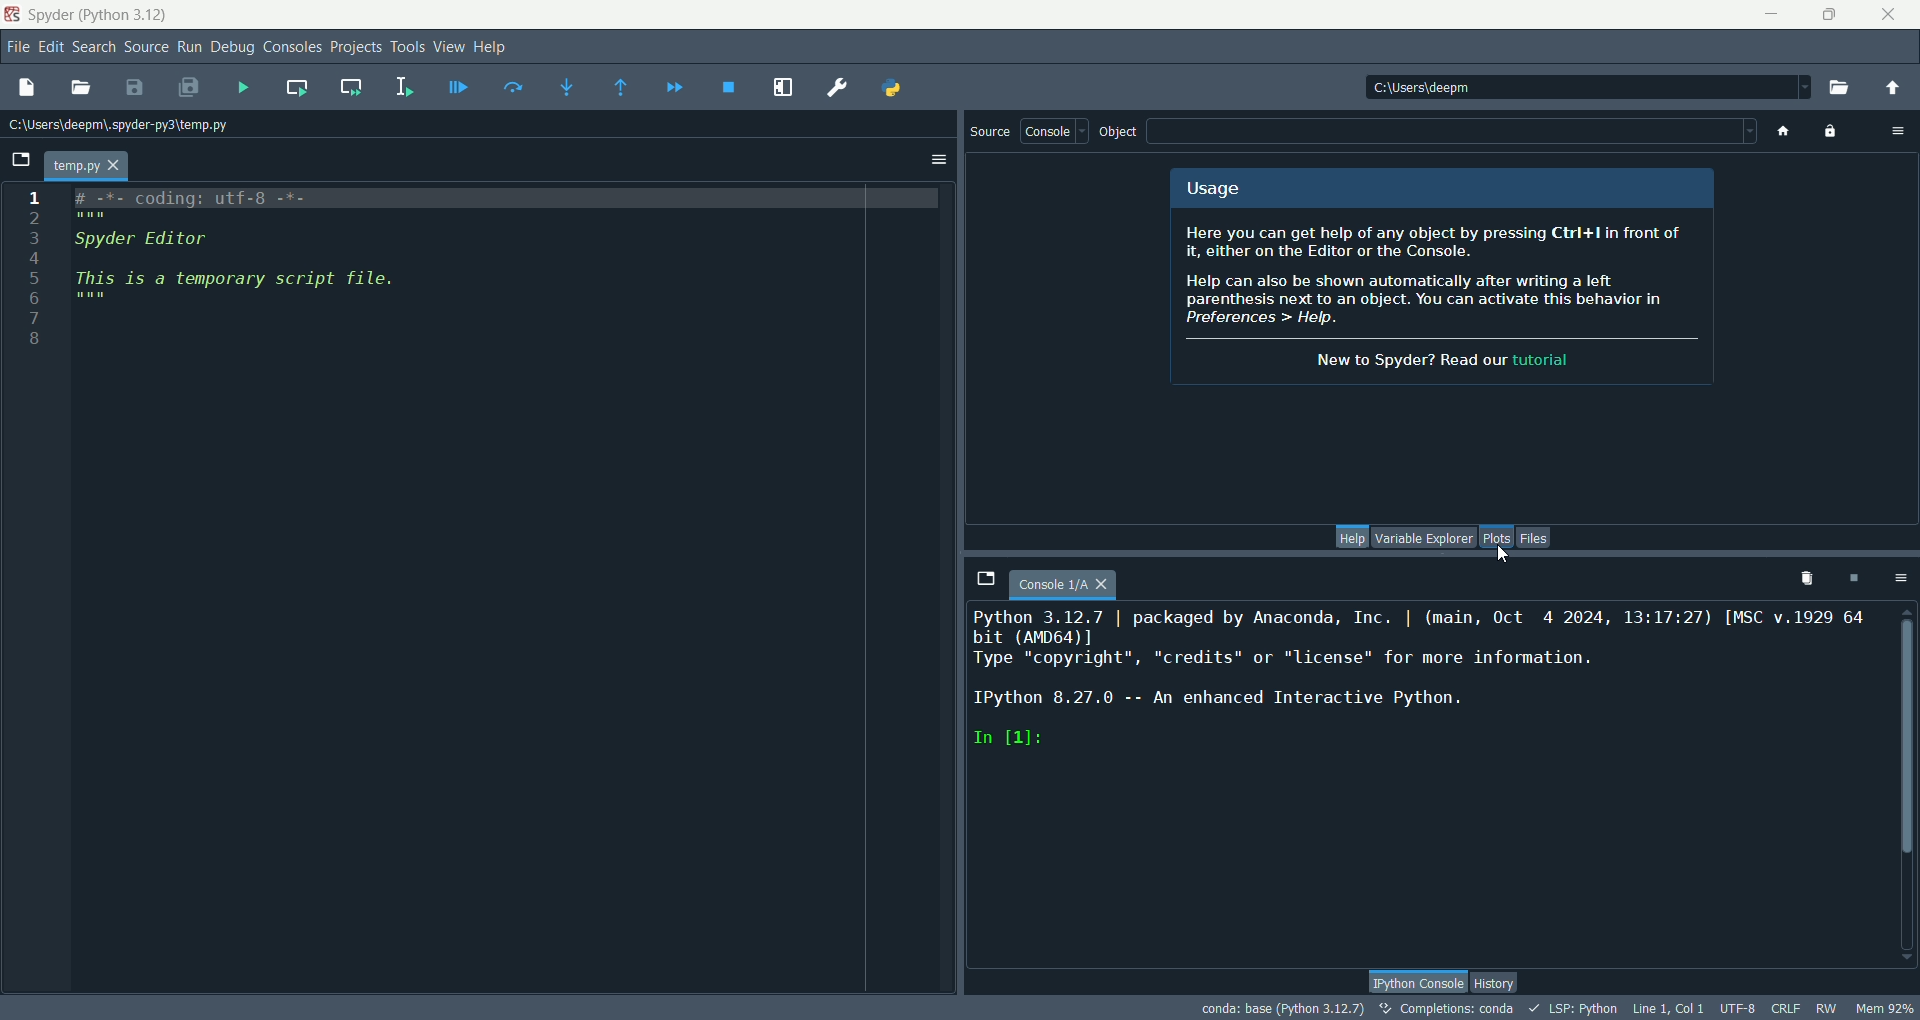 The height and width of the screenshot is (1020, 1920). I want to click on LSP:Python, so click(1575, 1009).